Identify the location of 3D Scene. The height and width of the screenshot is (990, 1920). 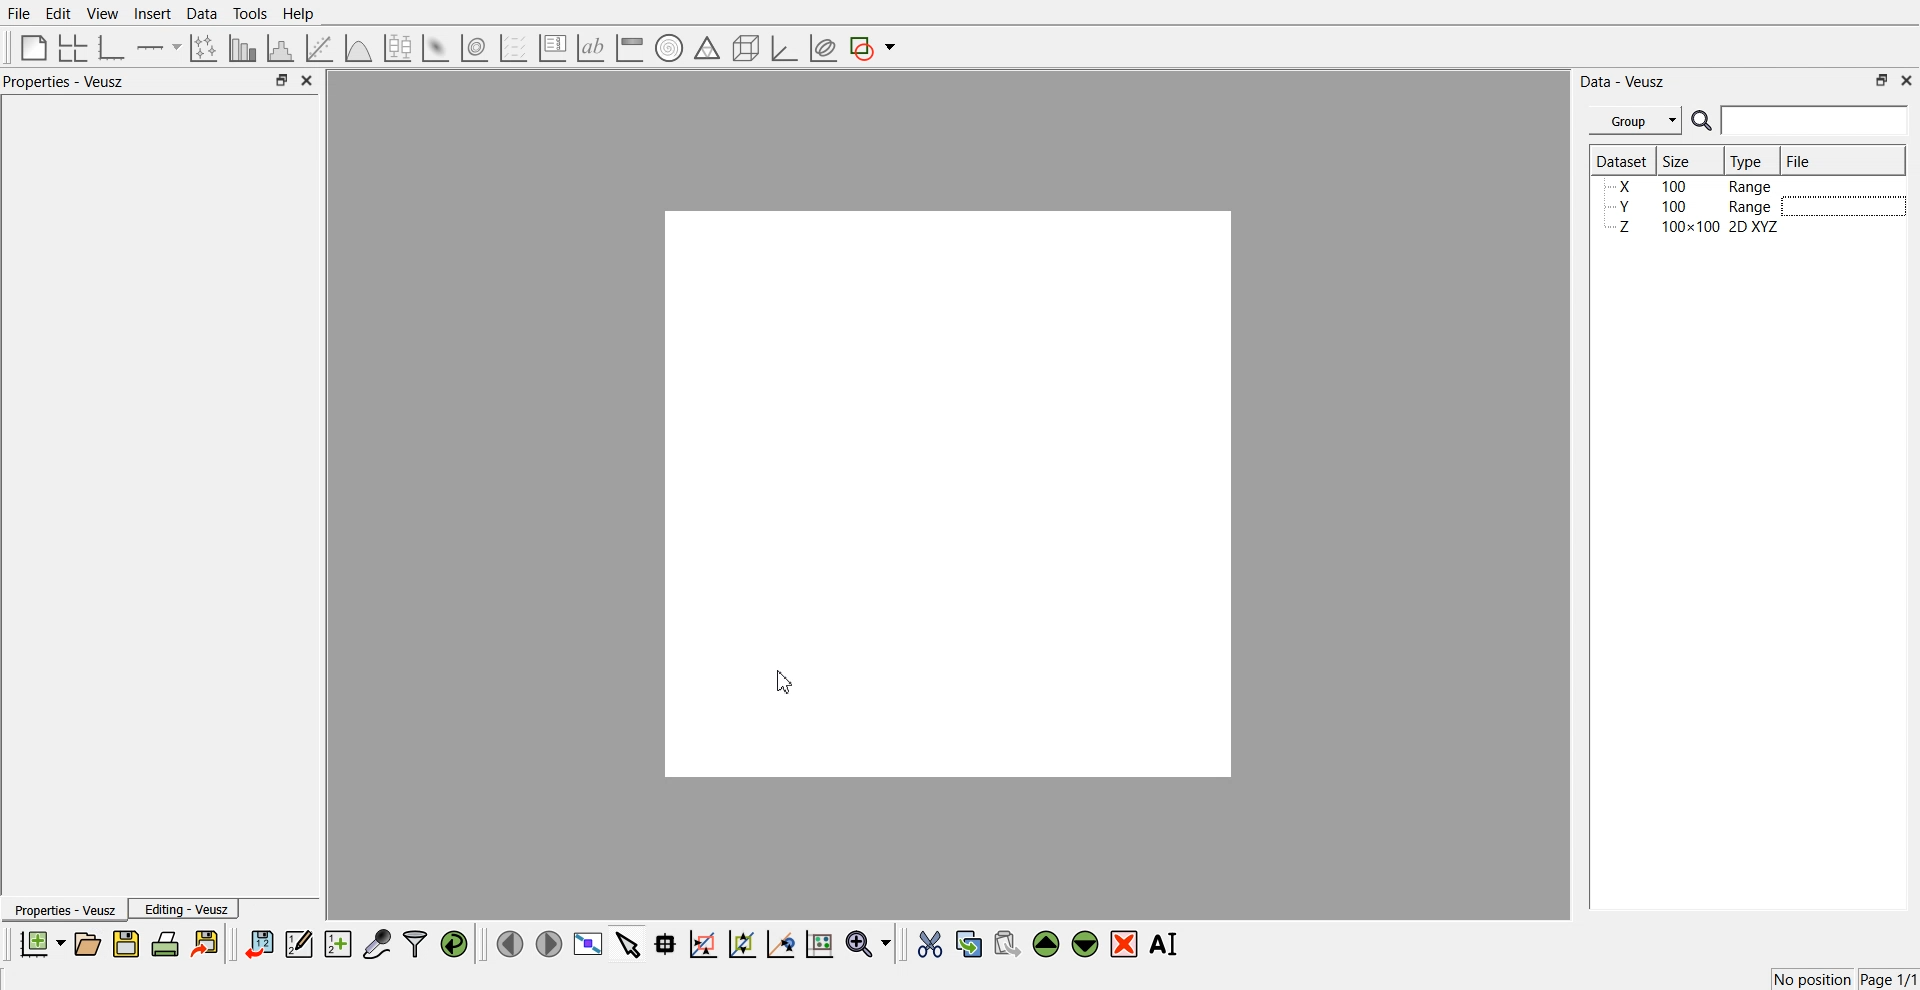
(747, 49).